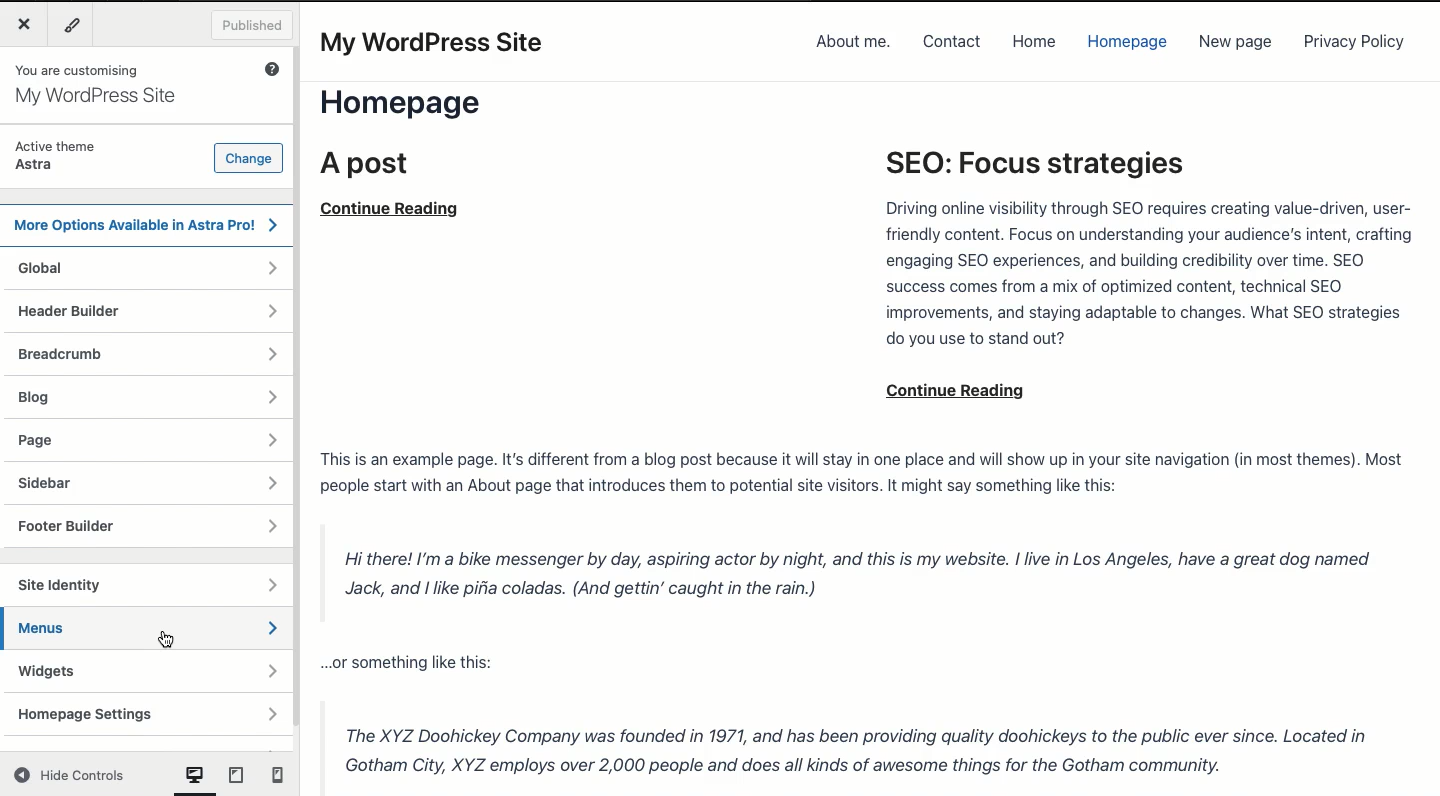 The width and height of the screenshot is (1440, 796). I want to click on Breadcrumb, so click(146, 353).